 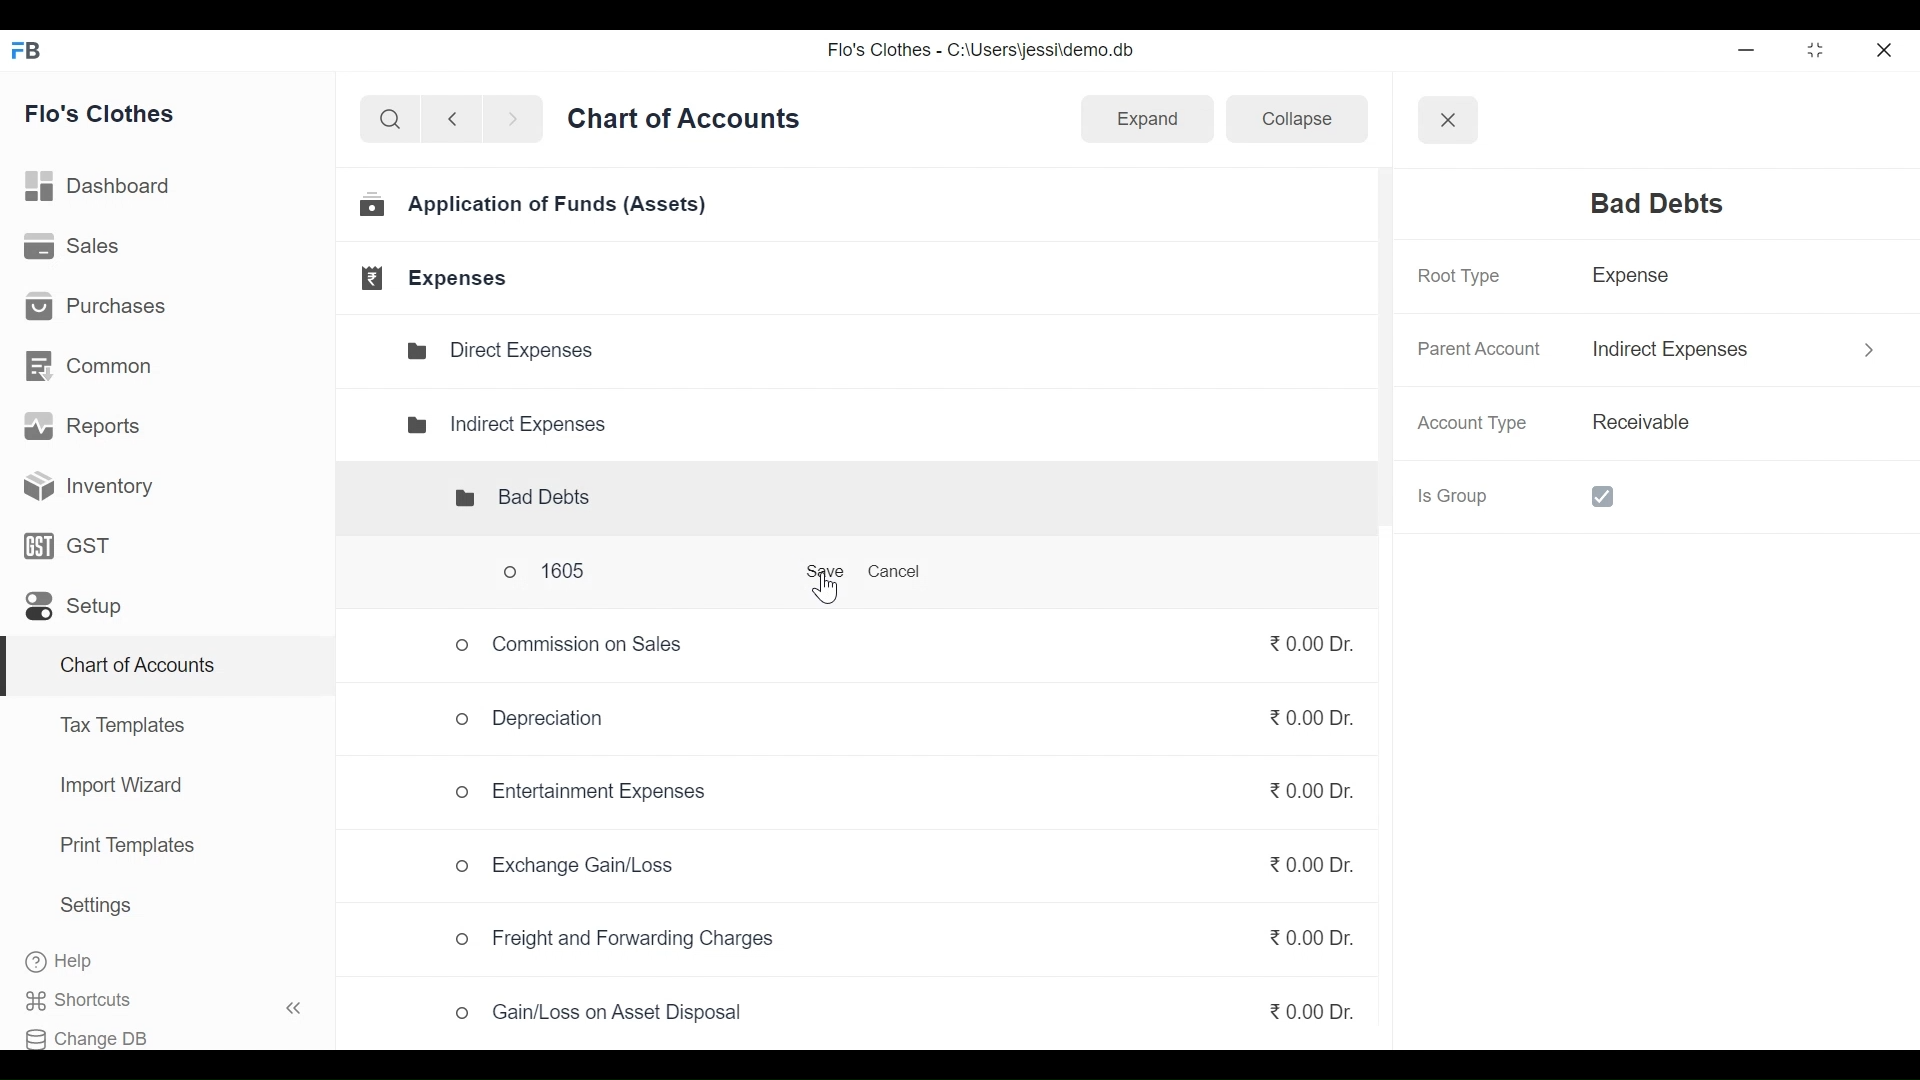 I want to click on ₹0.00 Dr., so click(x=1296, y=785).